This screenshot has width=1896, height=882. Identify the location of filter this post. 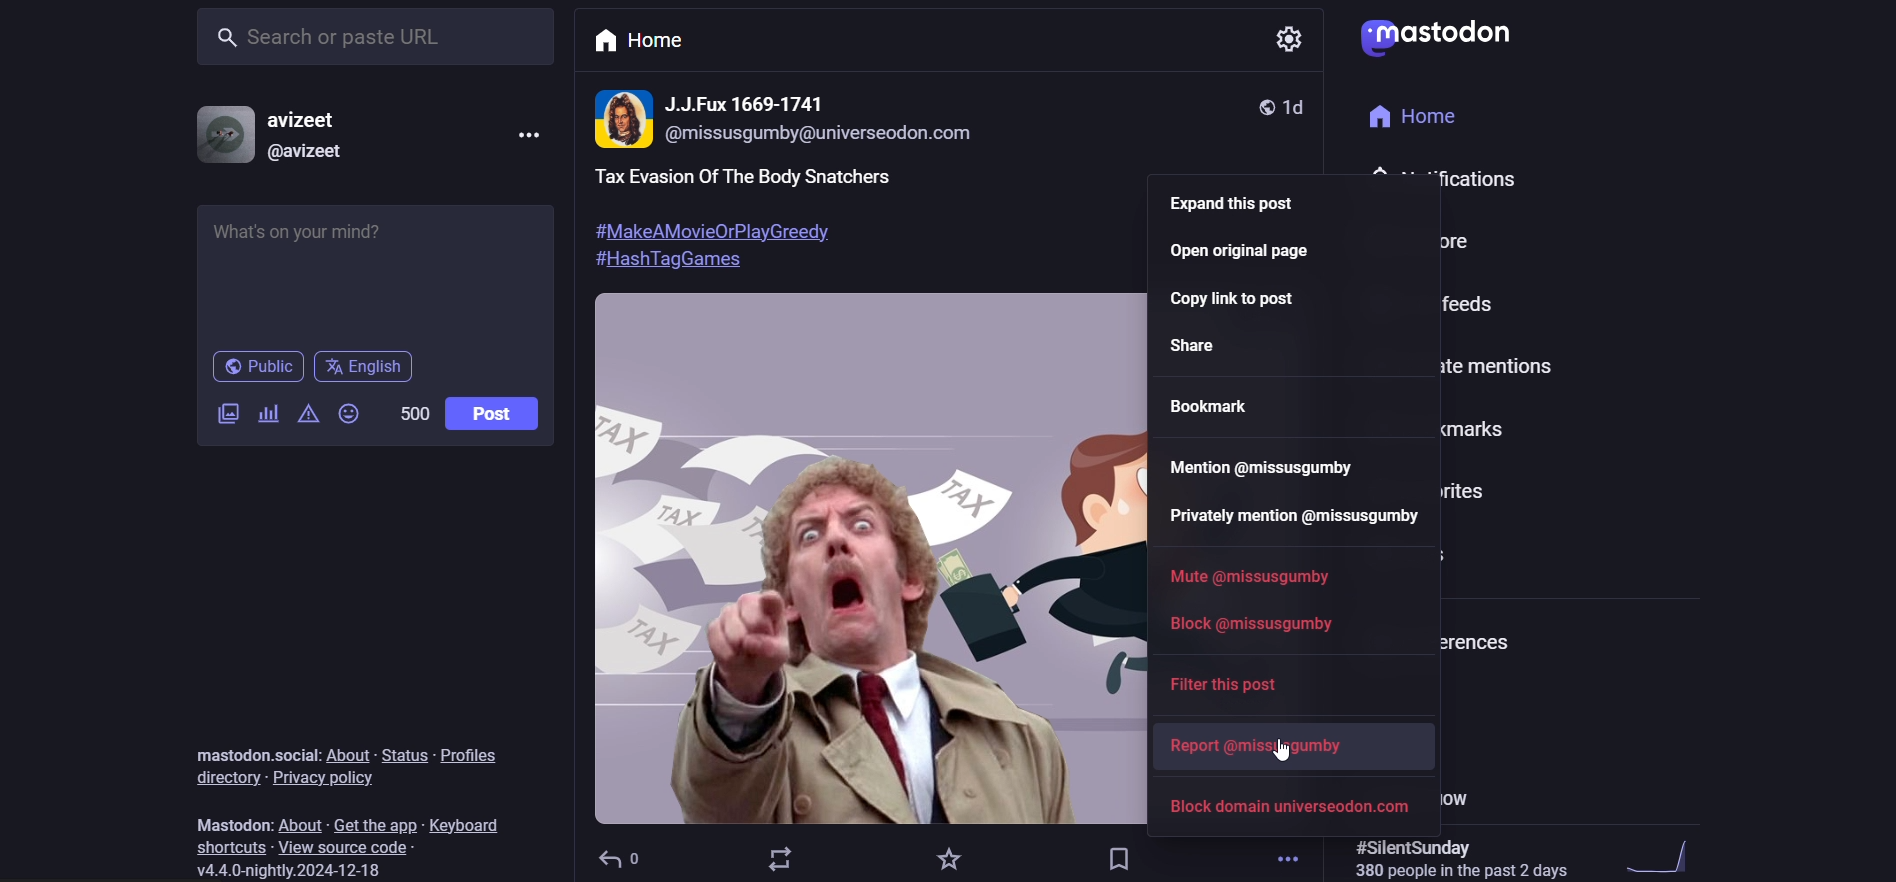
(1226, 684).